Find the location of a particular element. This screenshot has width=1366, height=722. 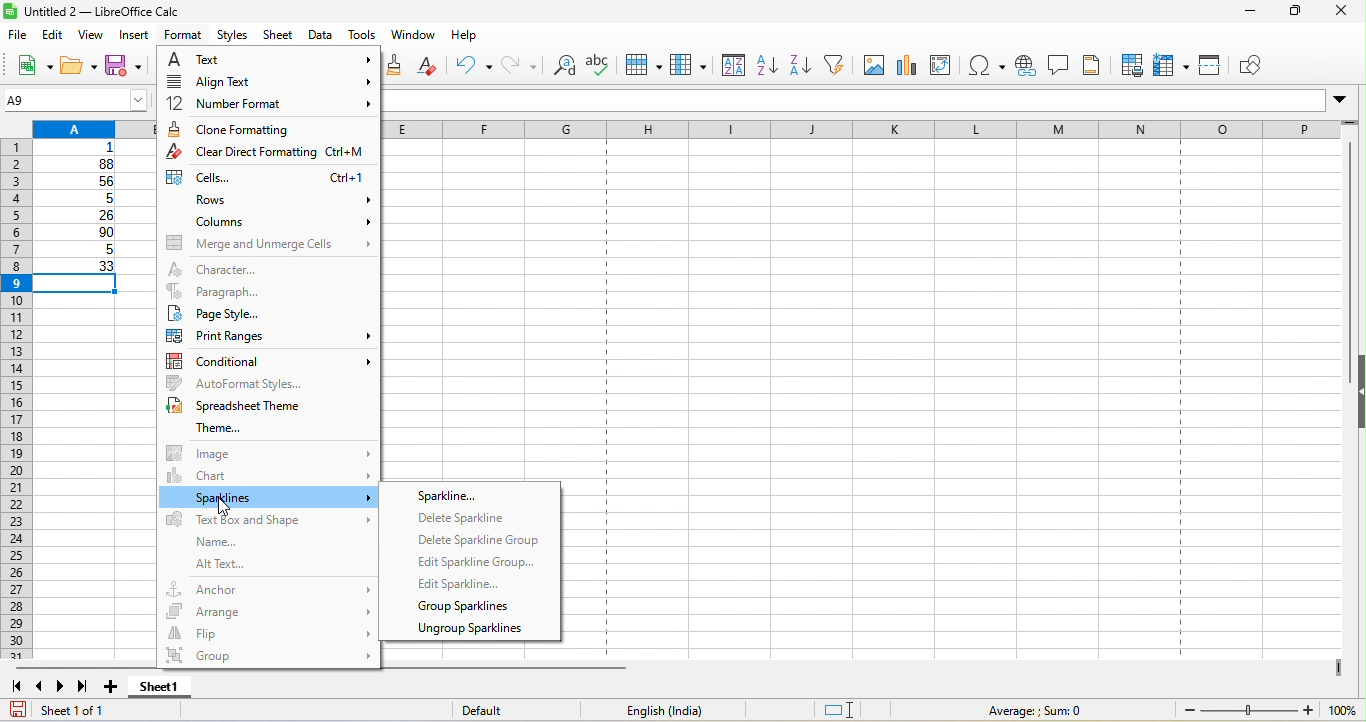

26 is located at coordinates (79, 216).